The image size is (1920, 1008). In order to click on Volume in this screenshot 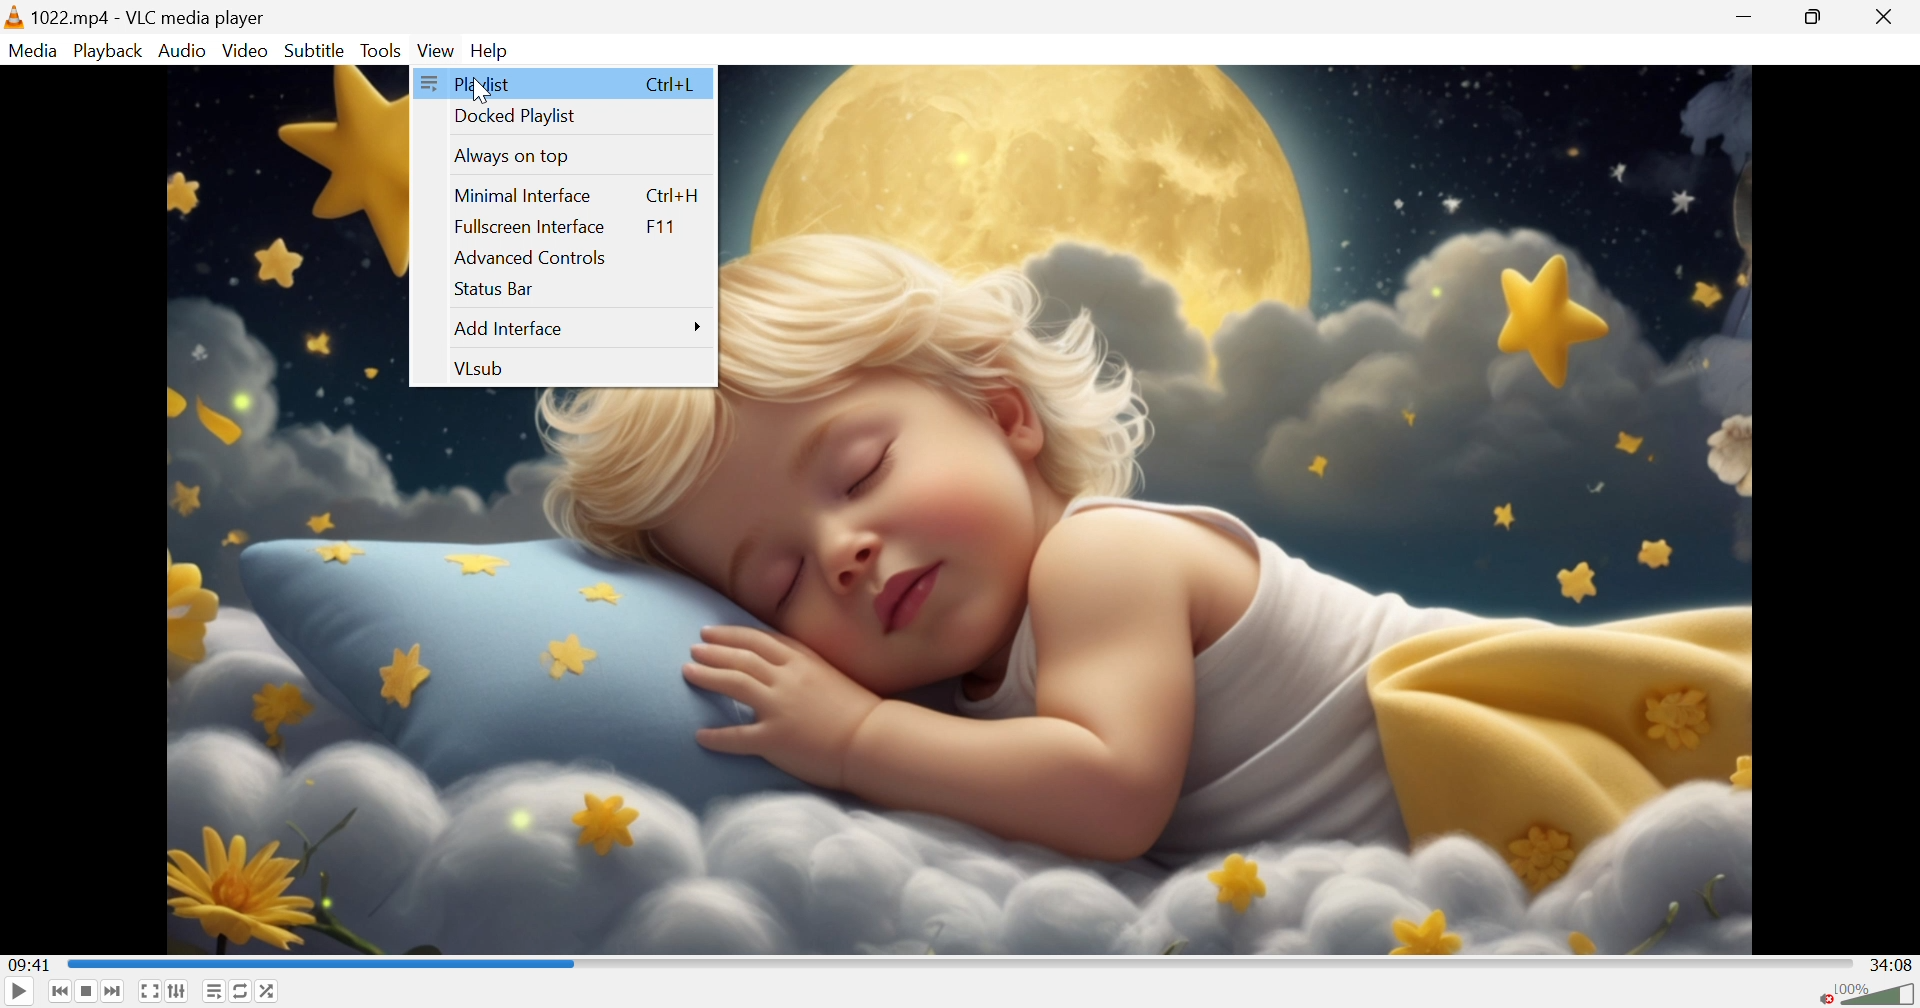, I will do `click(1880, 995)`.